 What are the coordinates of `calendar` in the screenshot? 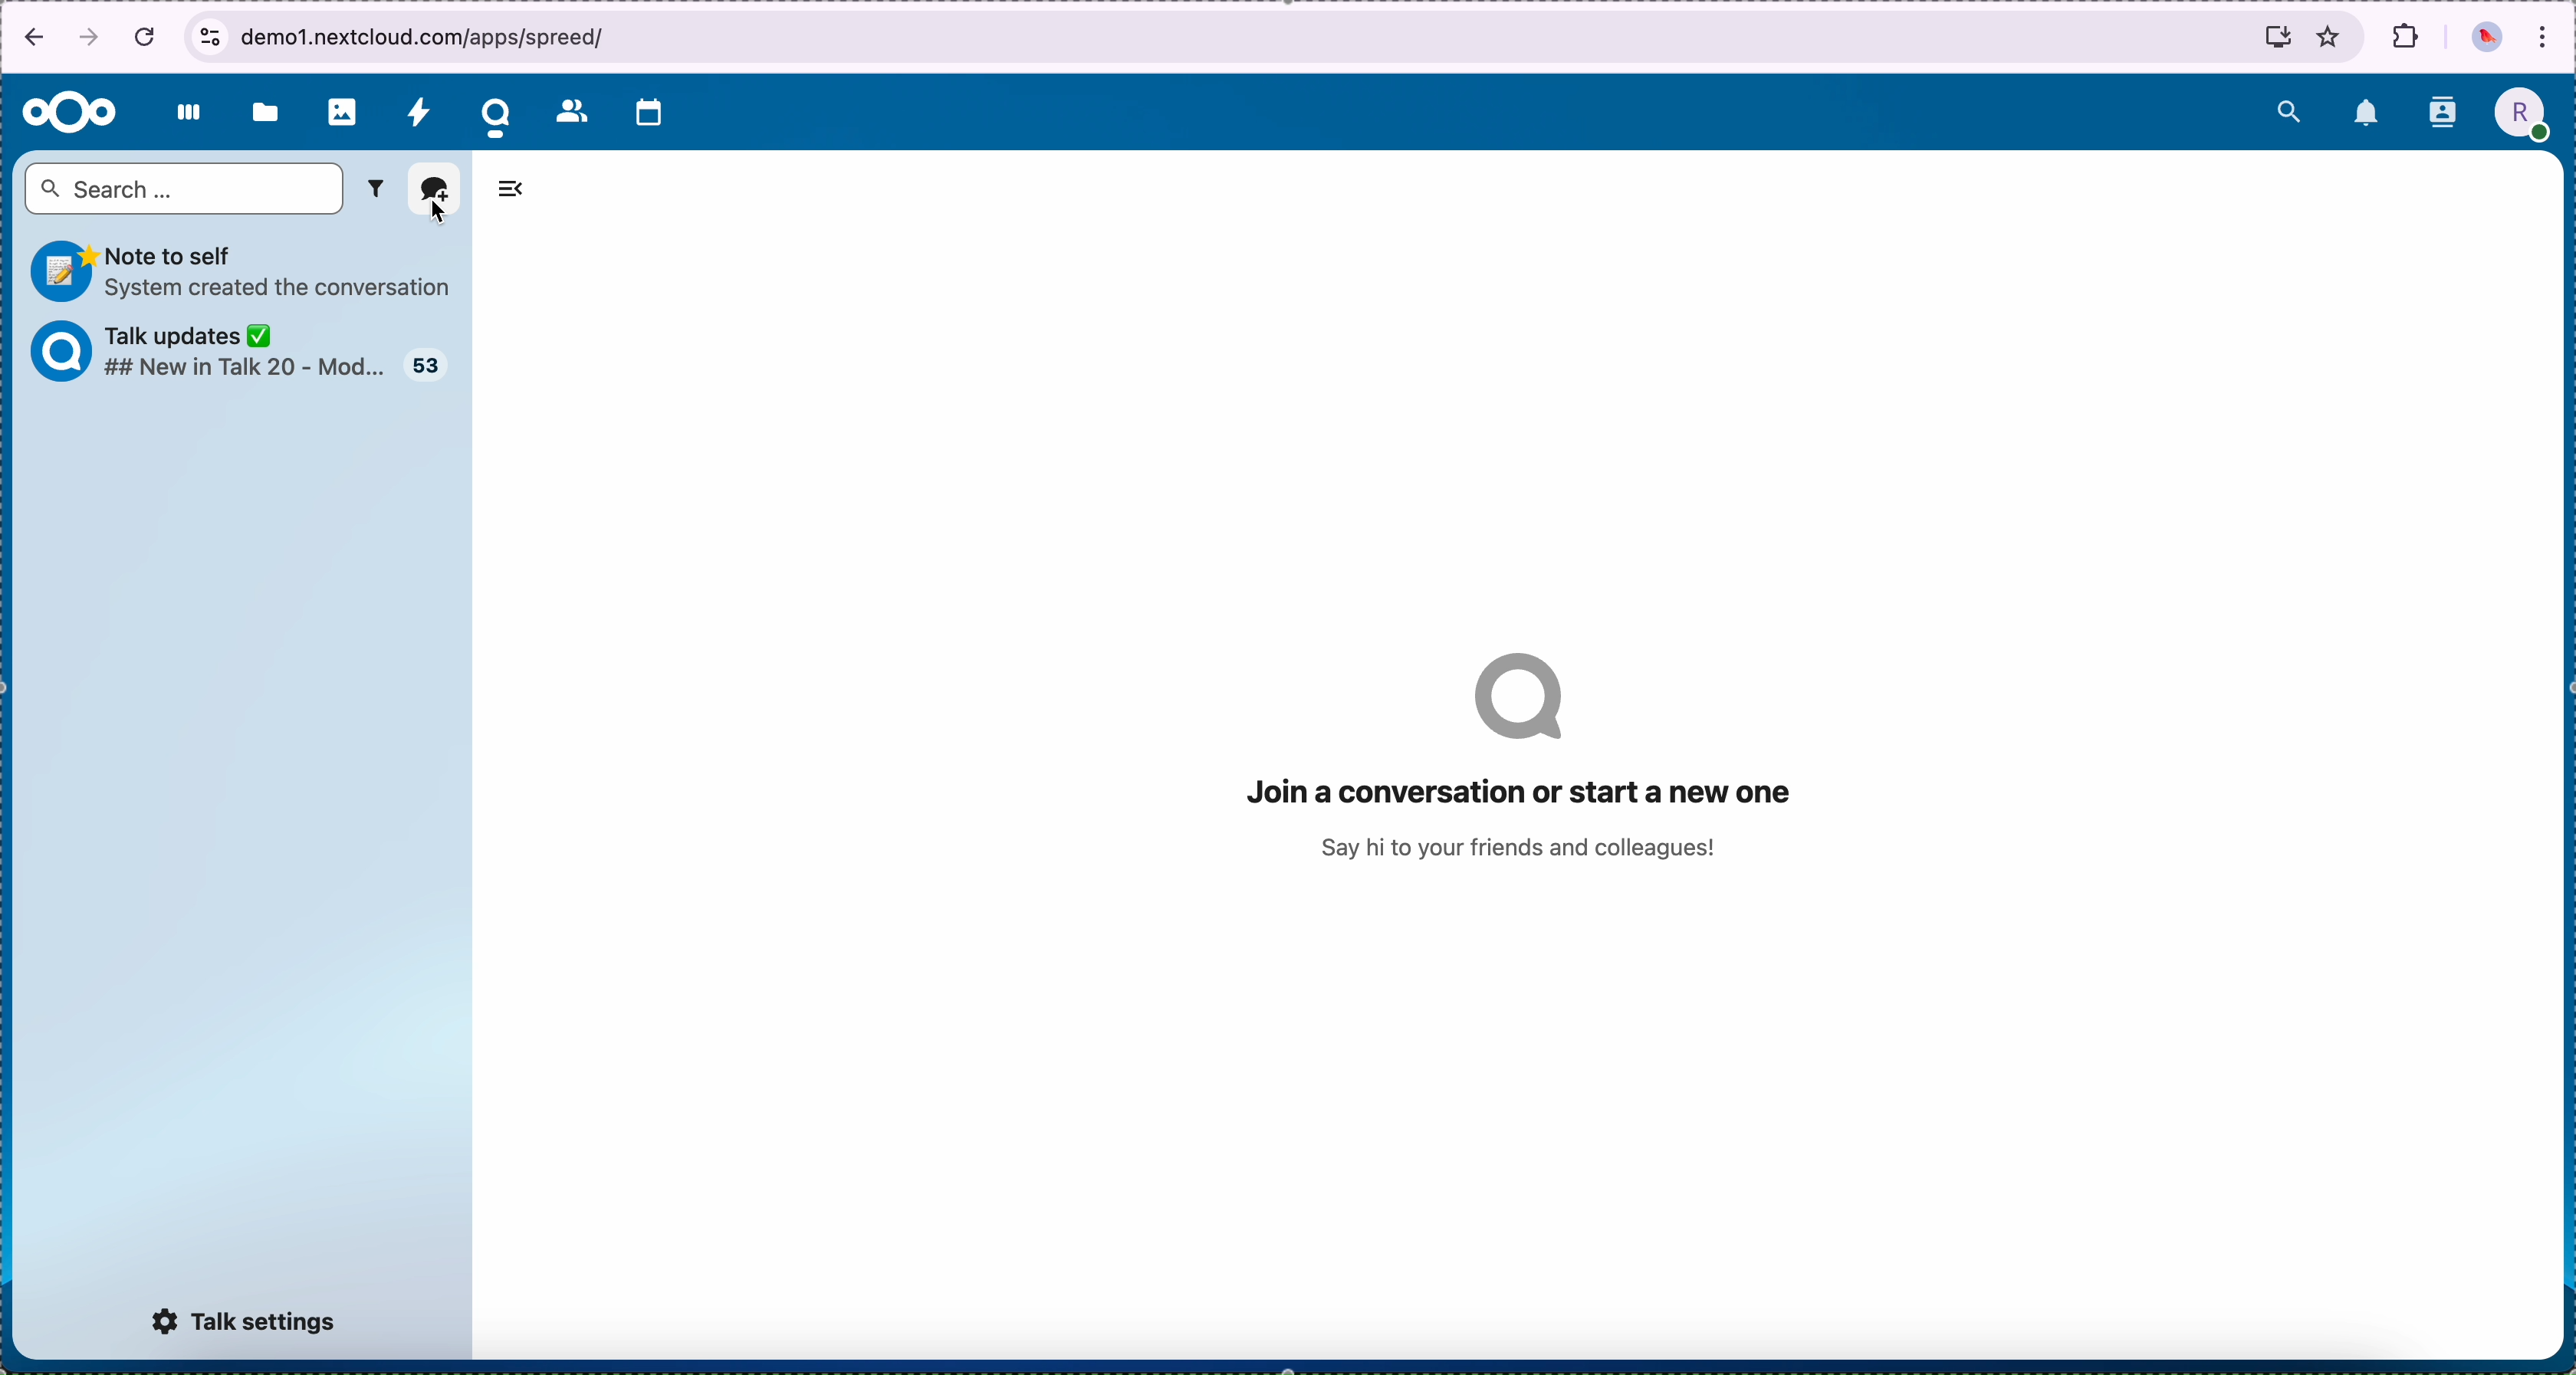 It's located at (653, 112).